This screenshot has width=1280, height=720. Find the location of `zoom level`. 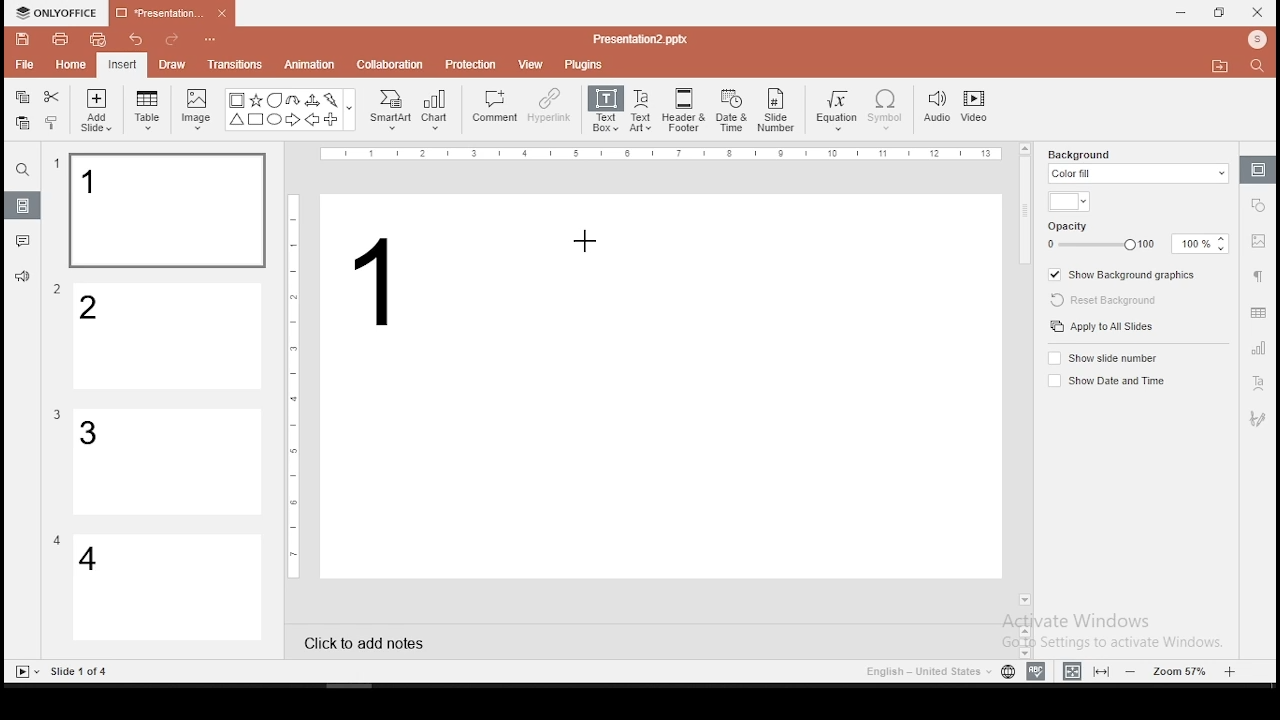

zoom level is located at coordinates (1183, 670).